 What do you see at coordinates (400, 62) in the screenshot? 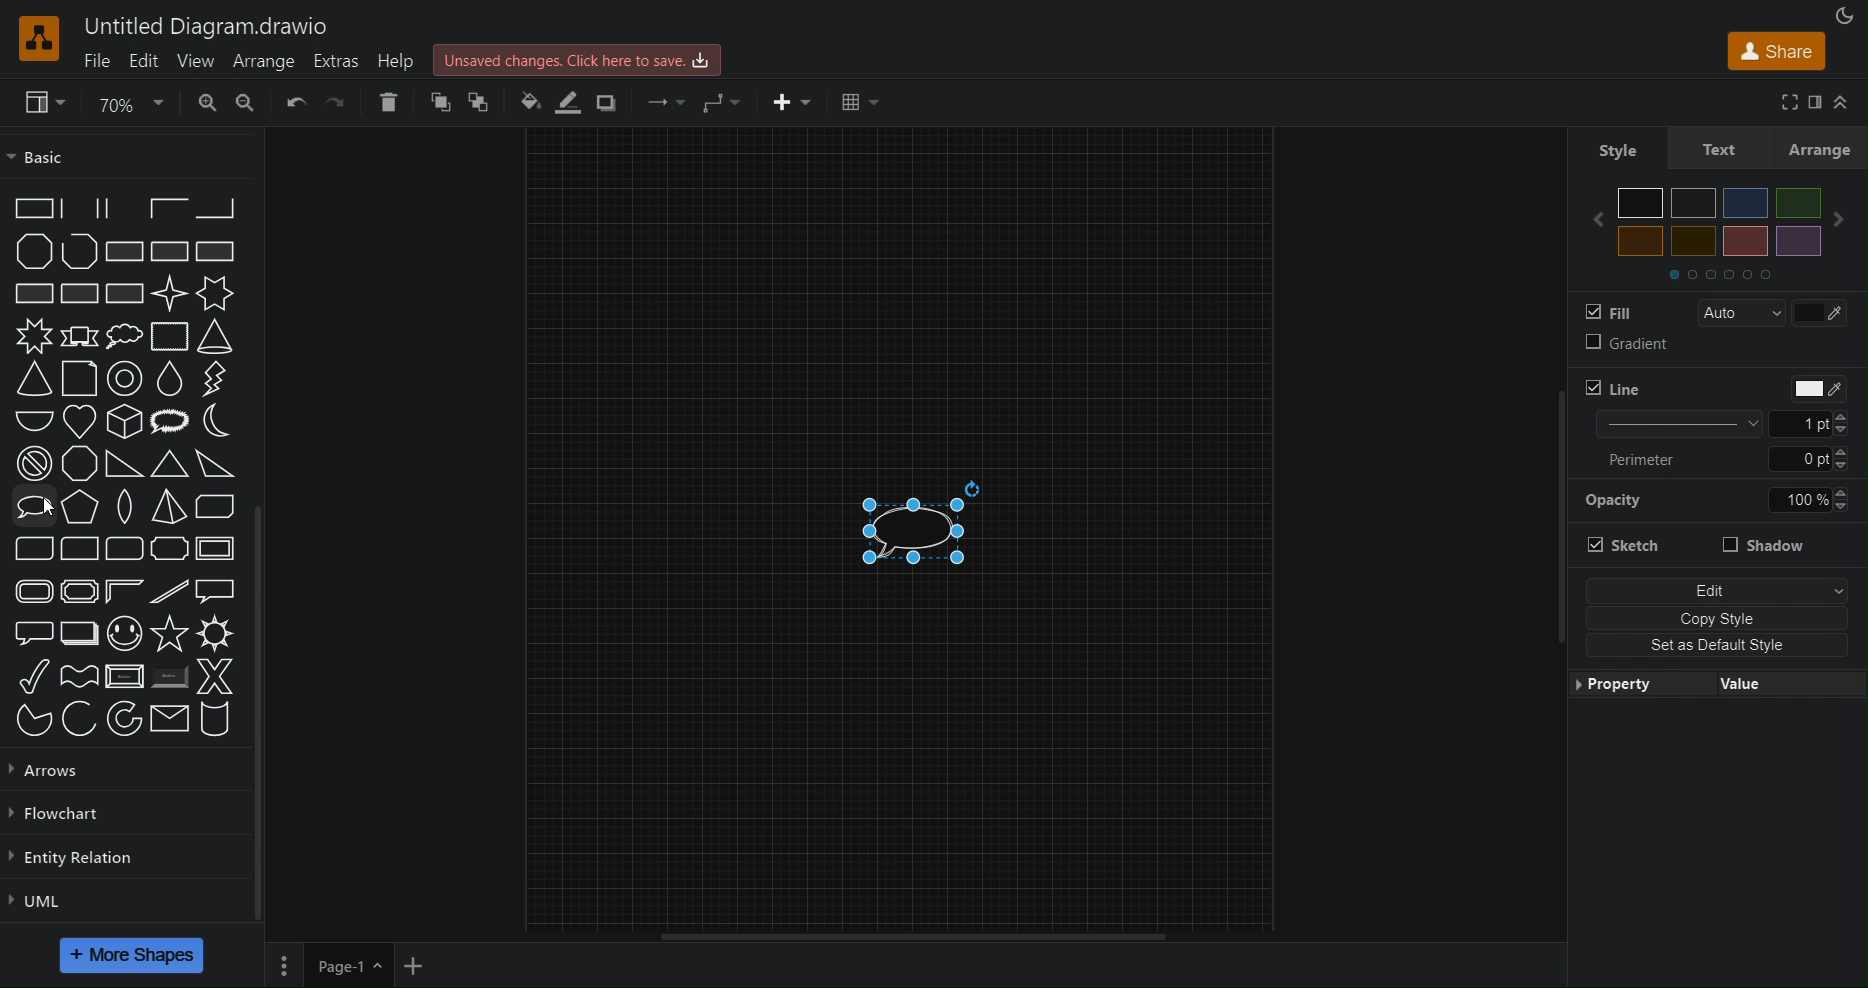
I see `Help` at bounding box center [400, 62].